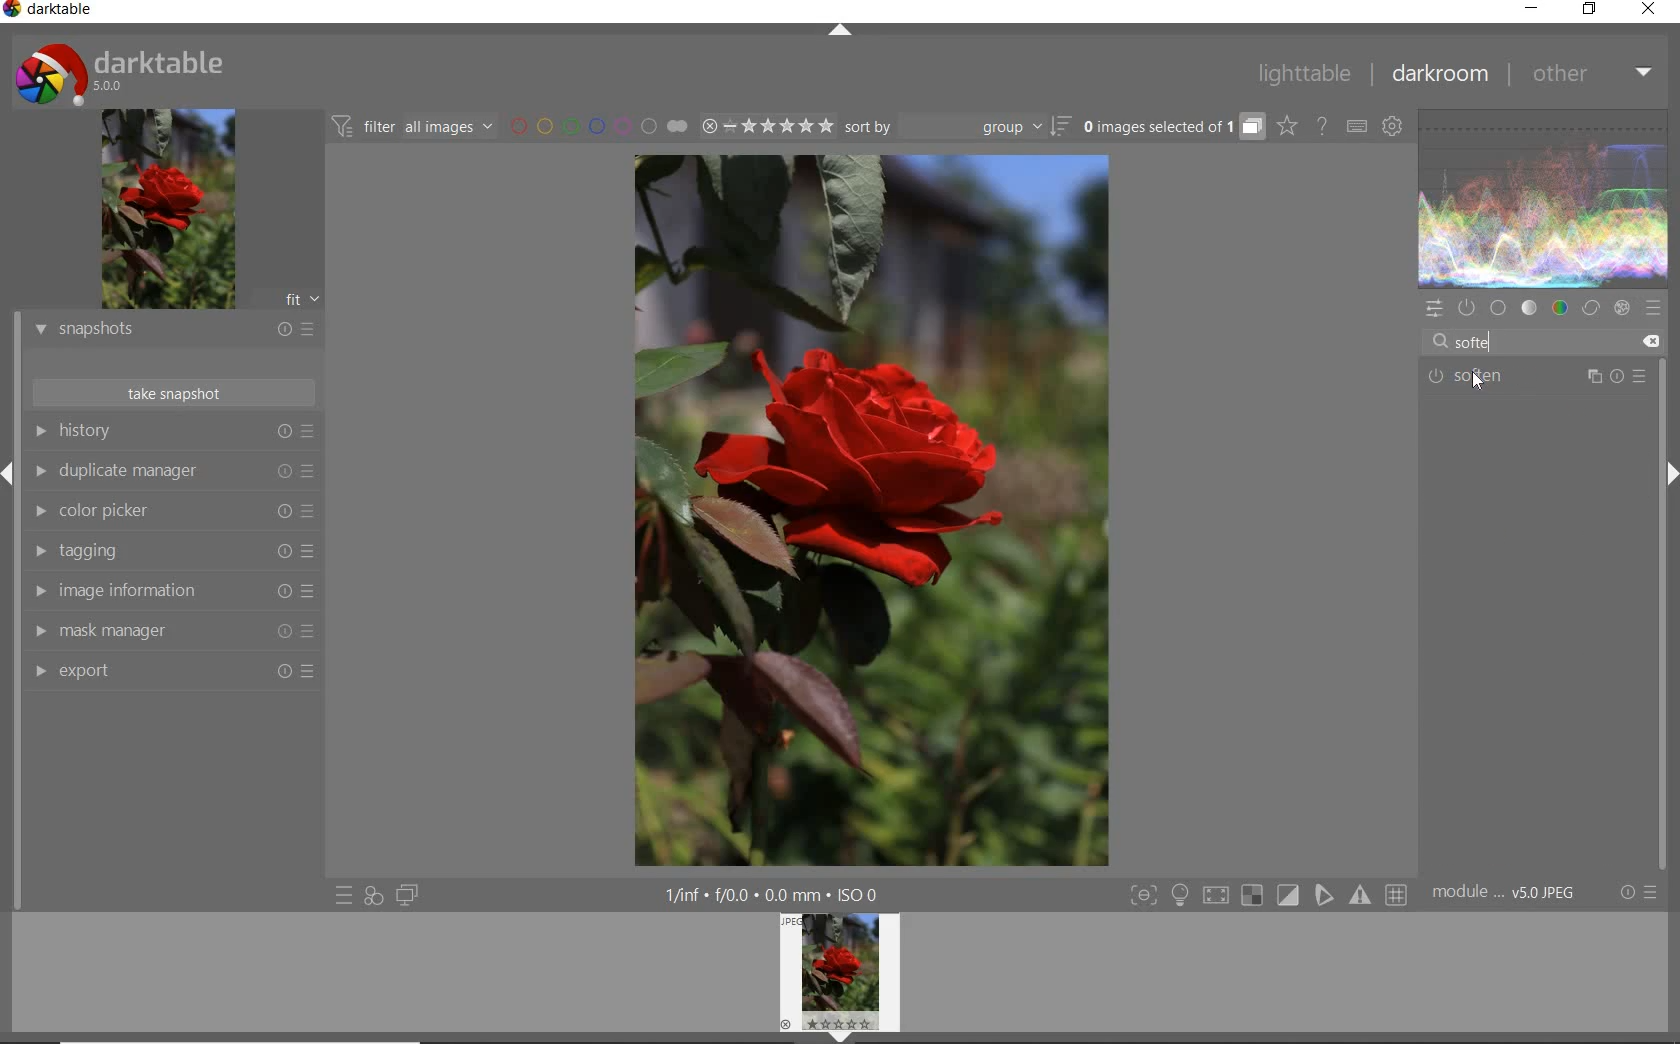  What do you see at coordinates (1529, 309) in the screenshot?
I see `tone` at bounding box center [1529, 309].